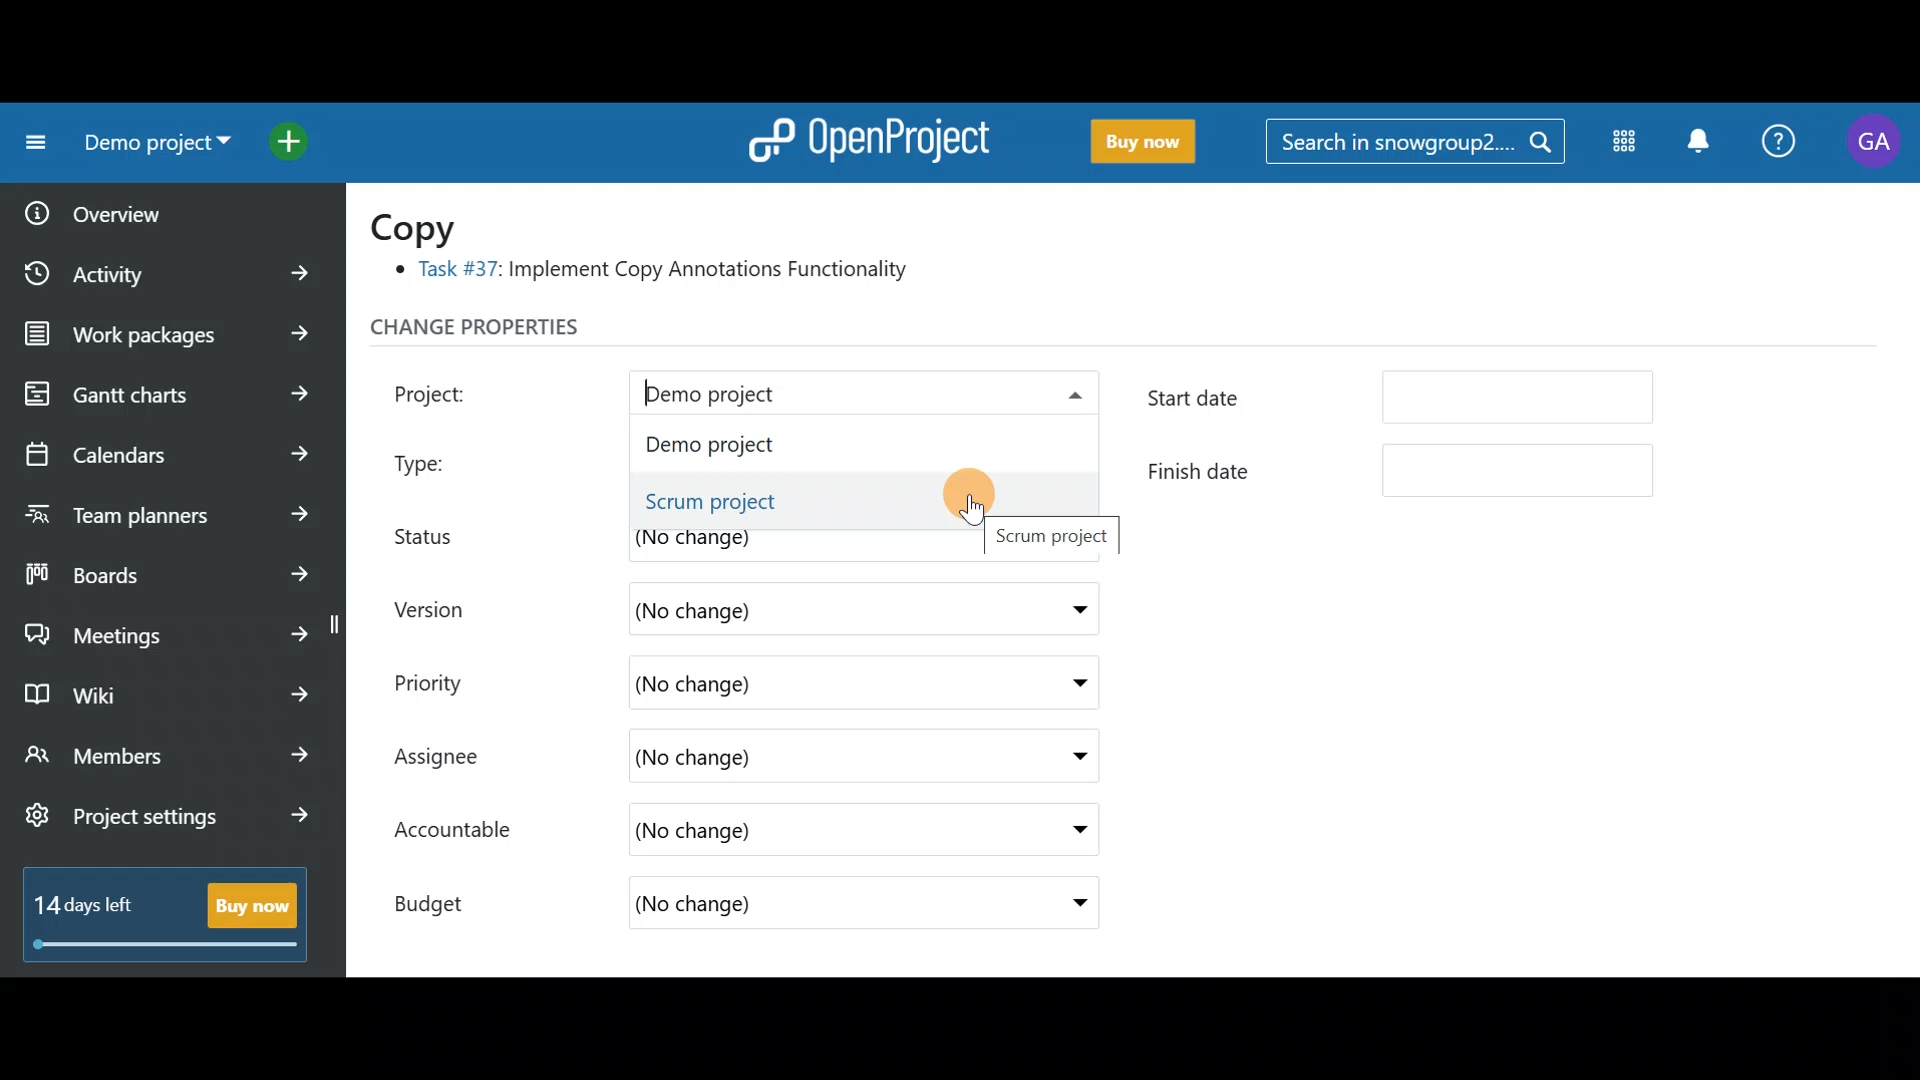 The image size is (1920, 1080). What do you see at coordinates (790, 759) in the screenshot?
I see `(No change)` at bounding box center [790, 759].